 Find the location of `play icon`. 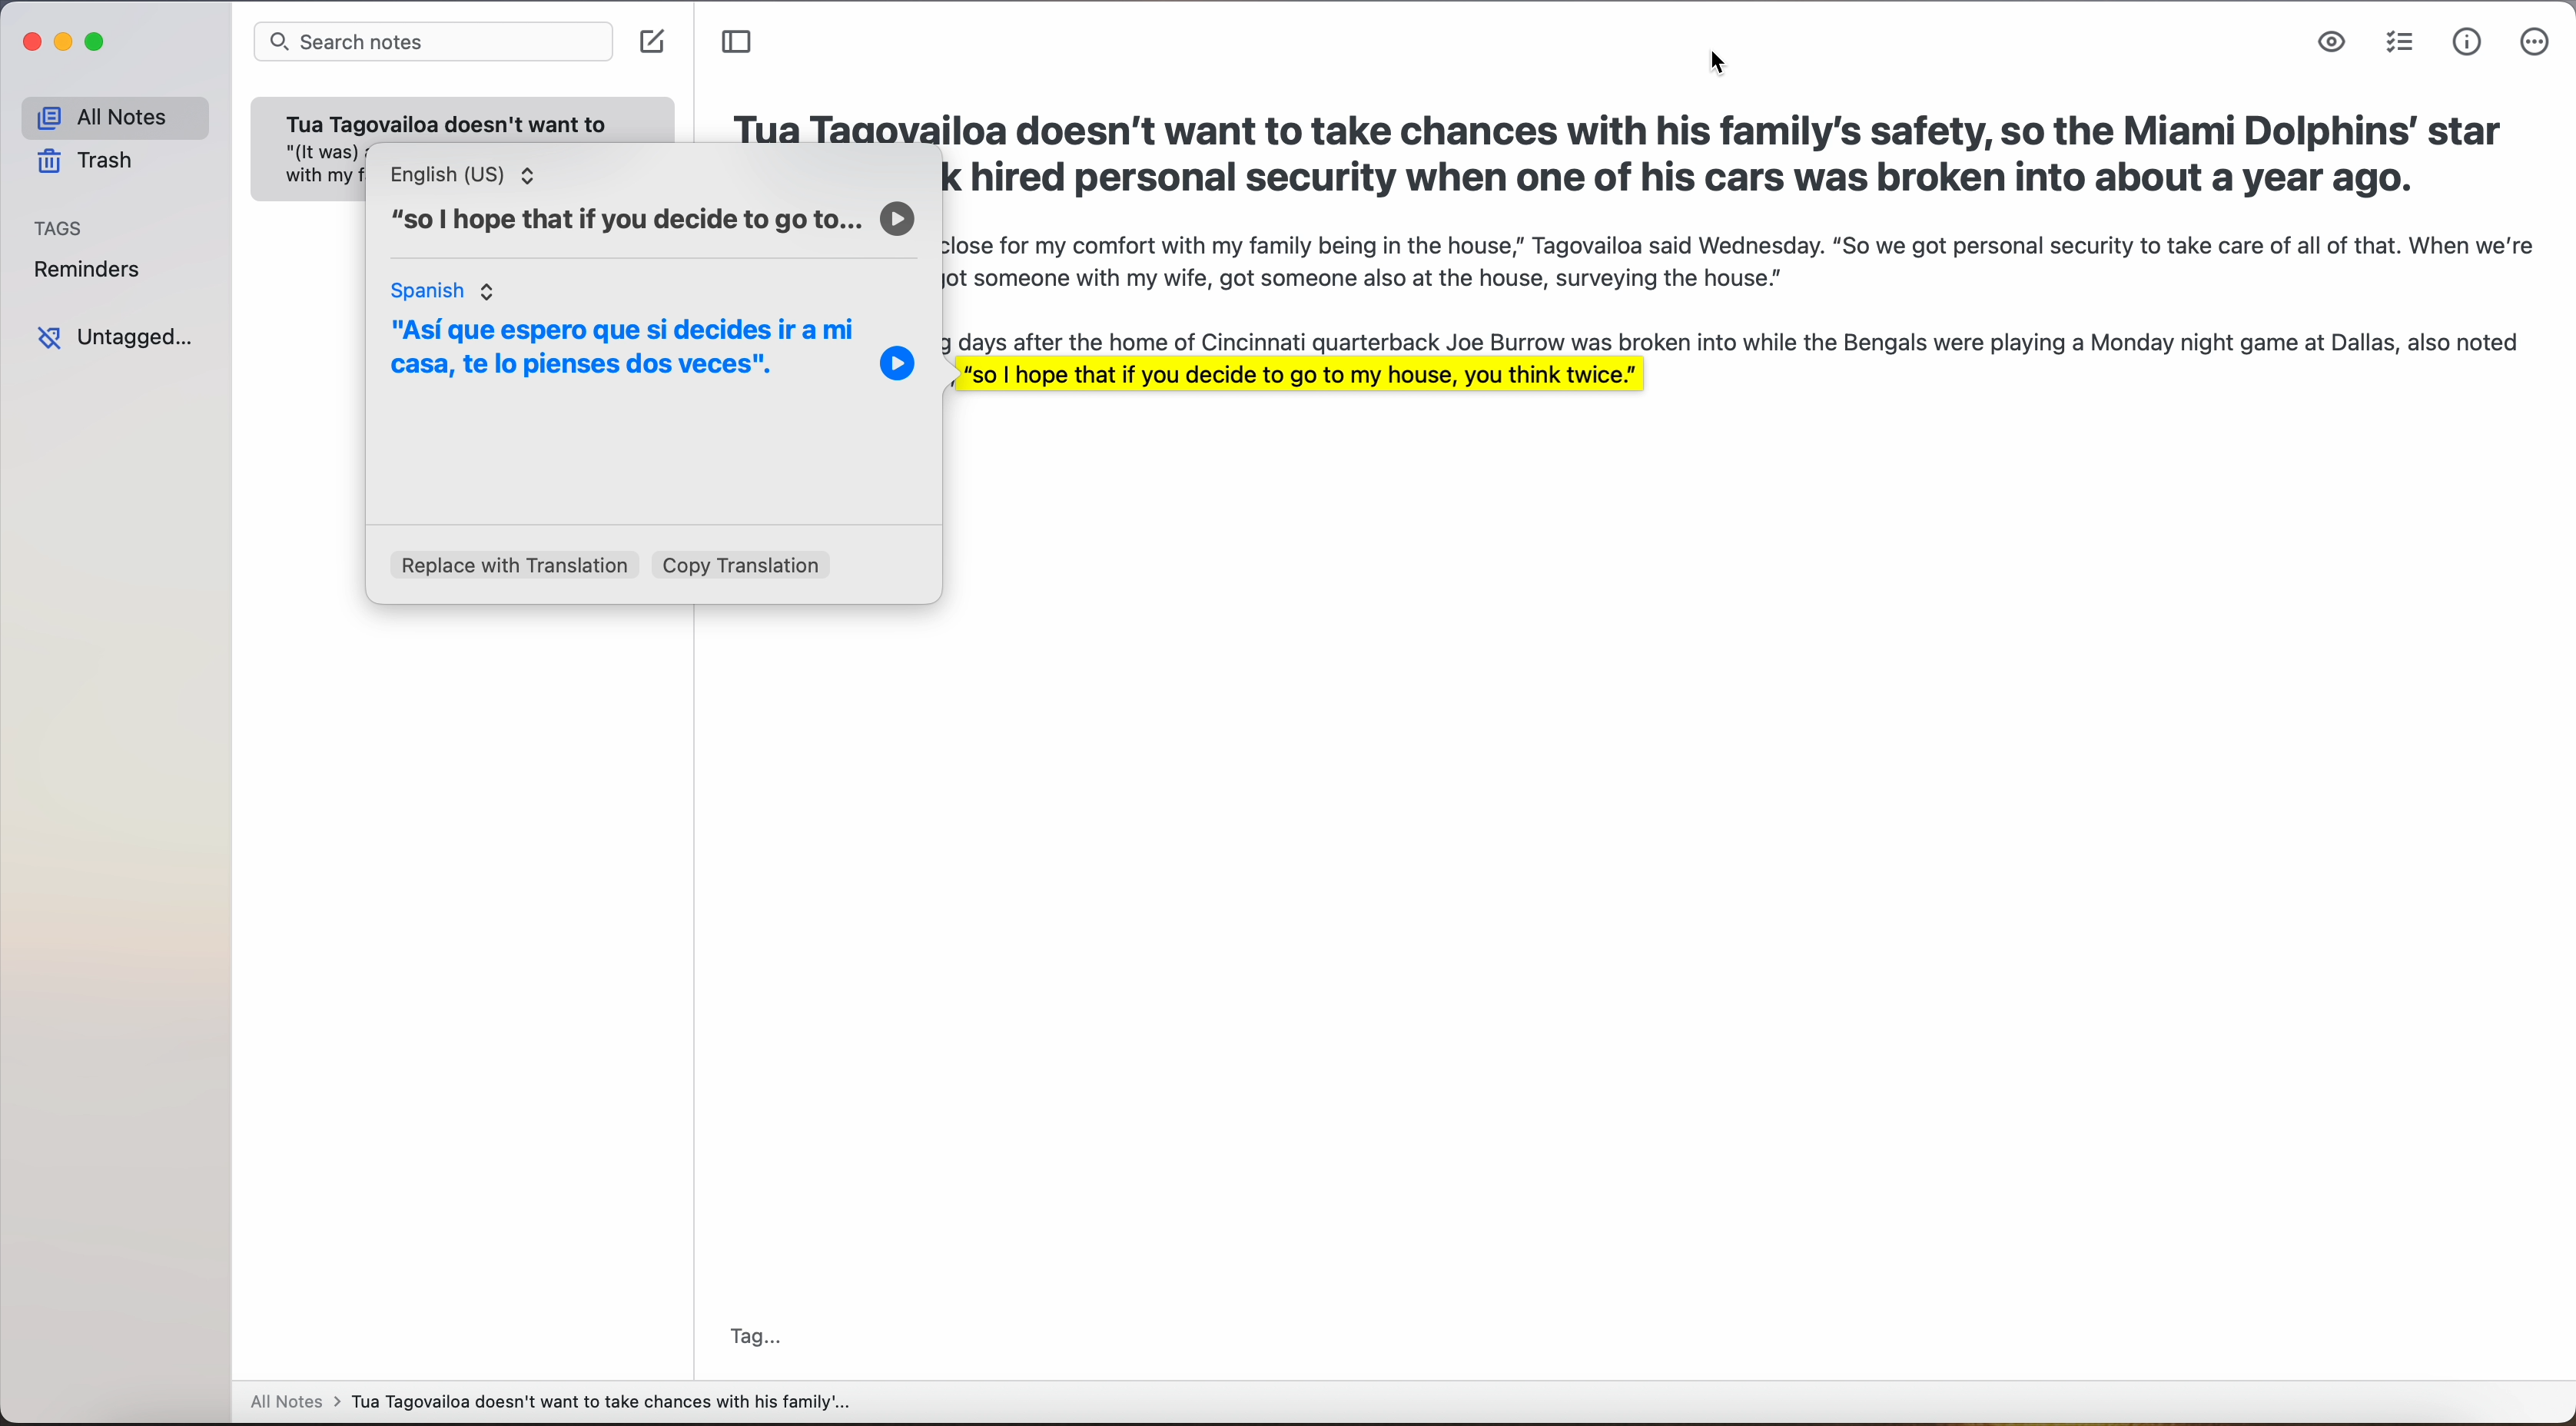

play icon is located at coordinates (900, 362).